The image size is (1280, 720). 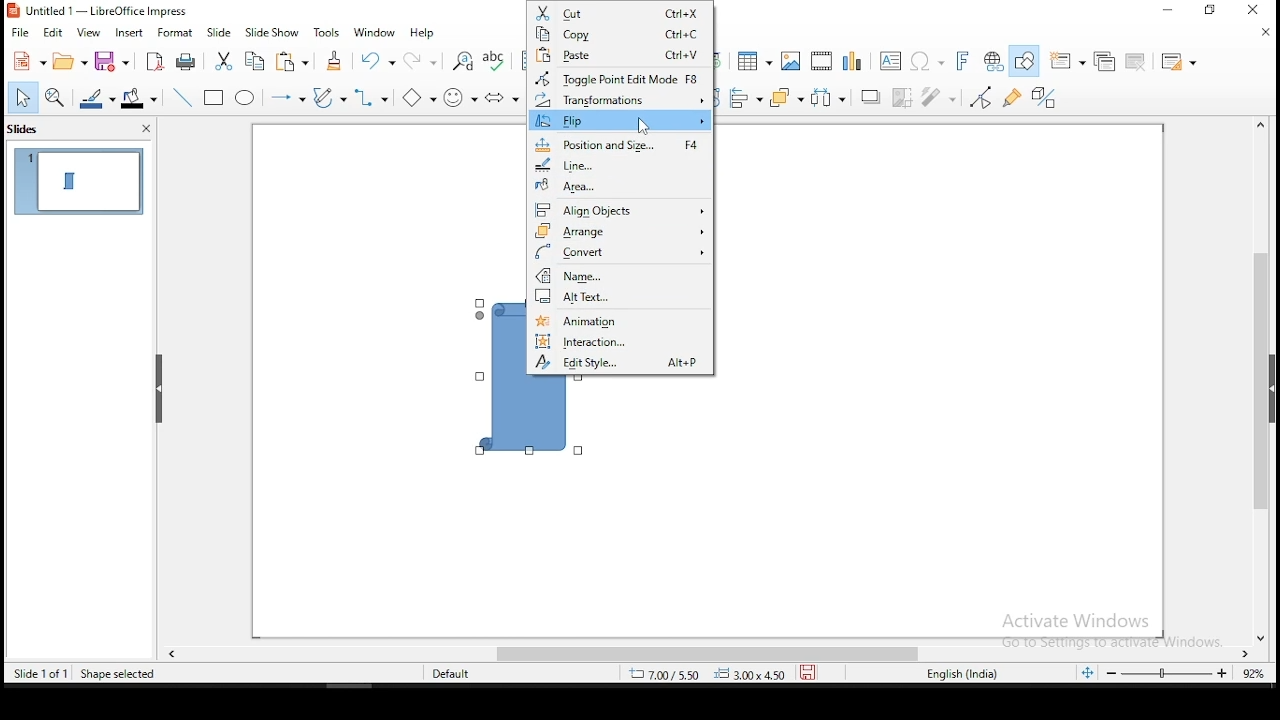 I want to click on insert, so click(x=131, y=33).